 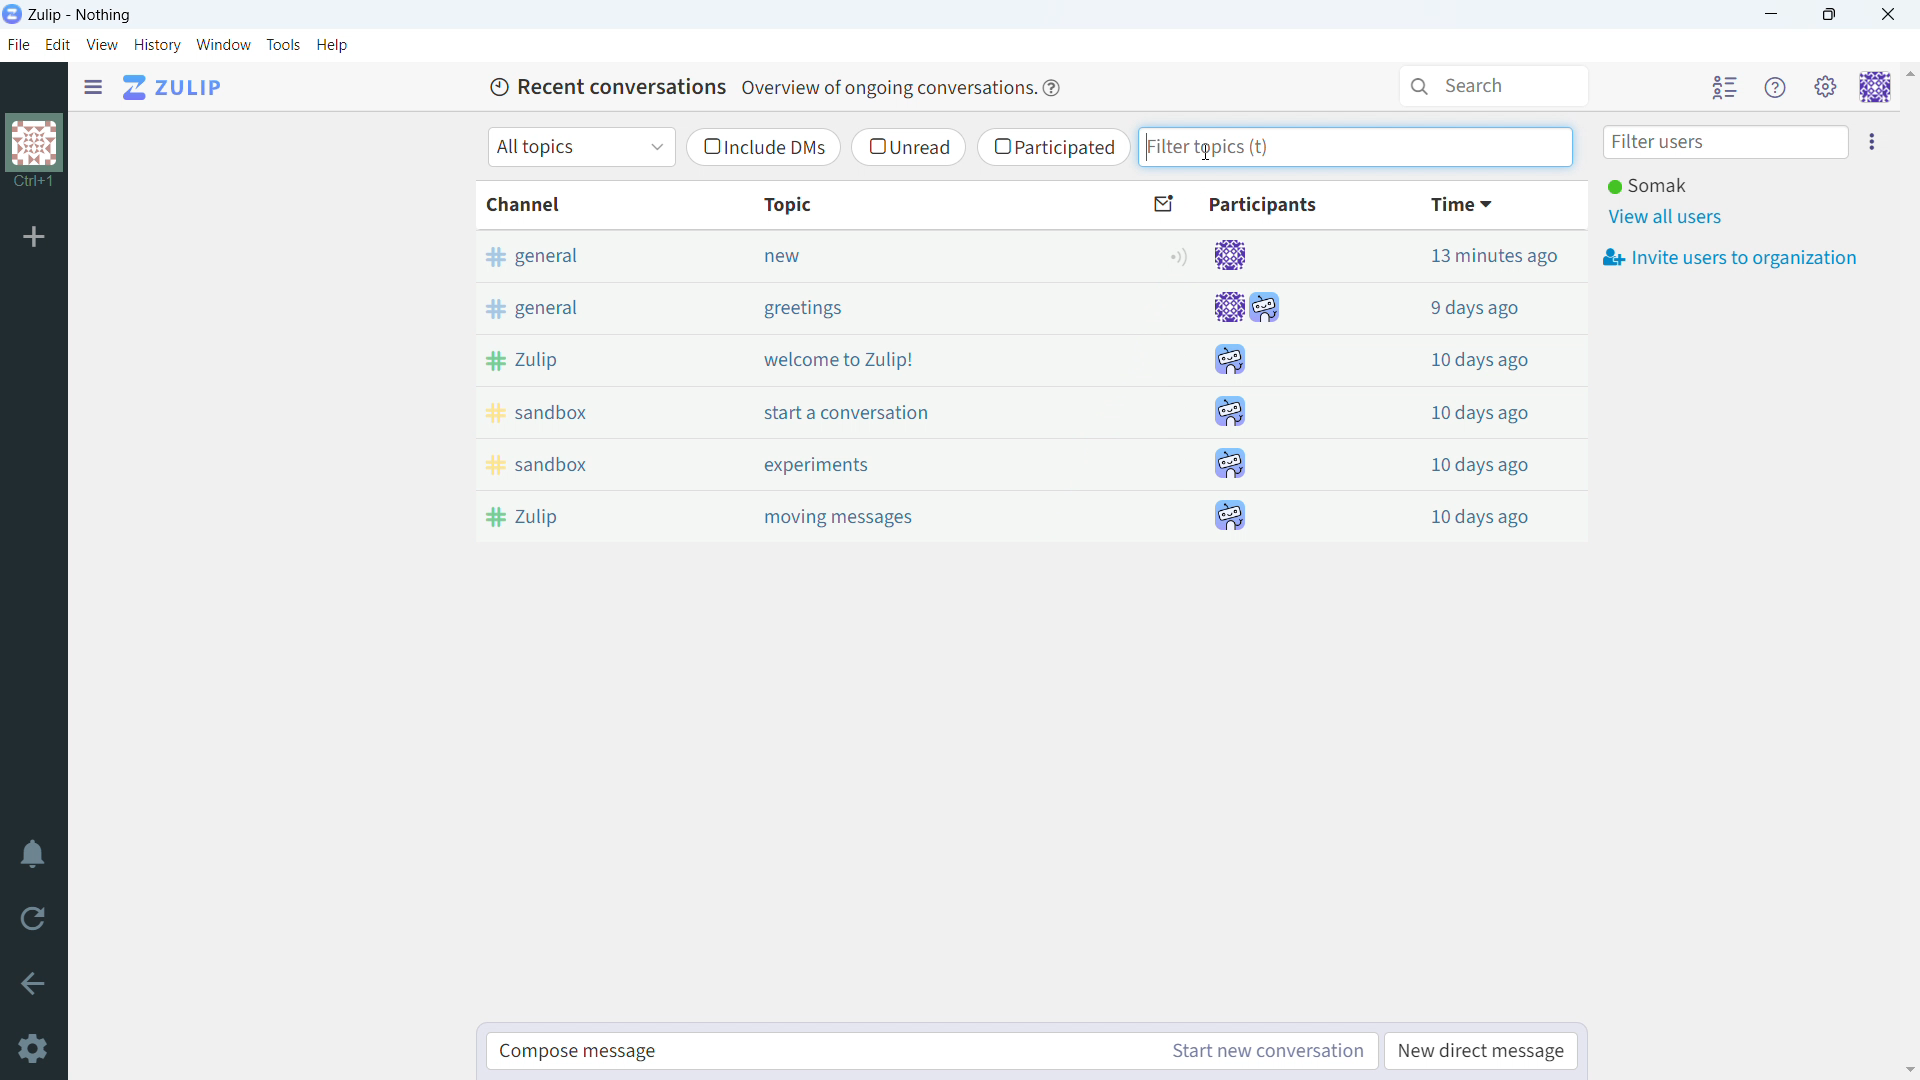 What do you see at coordinates (914, 255) in the screenshot?
I see `new` at bounding box center [914, 255].